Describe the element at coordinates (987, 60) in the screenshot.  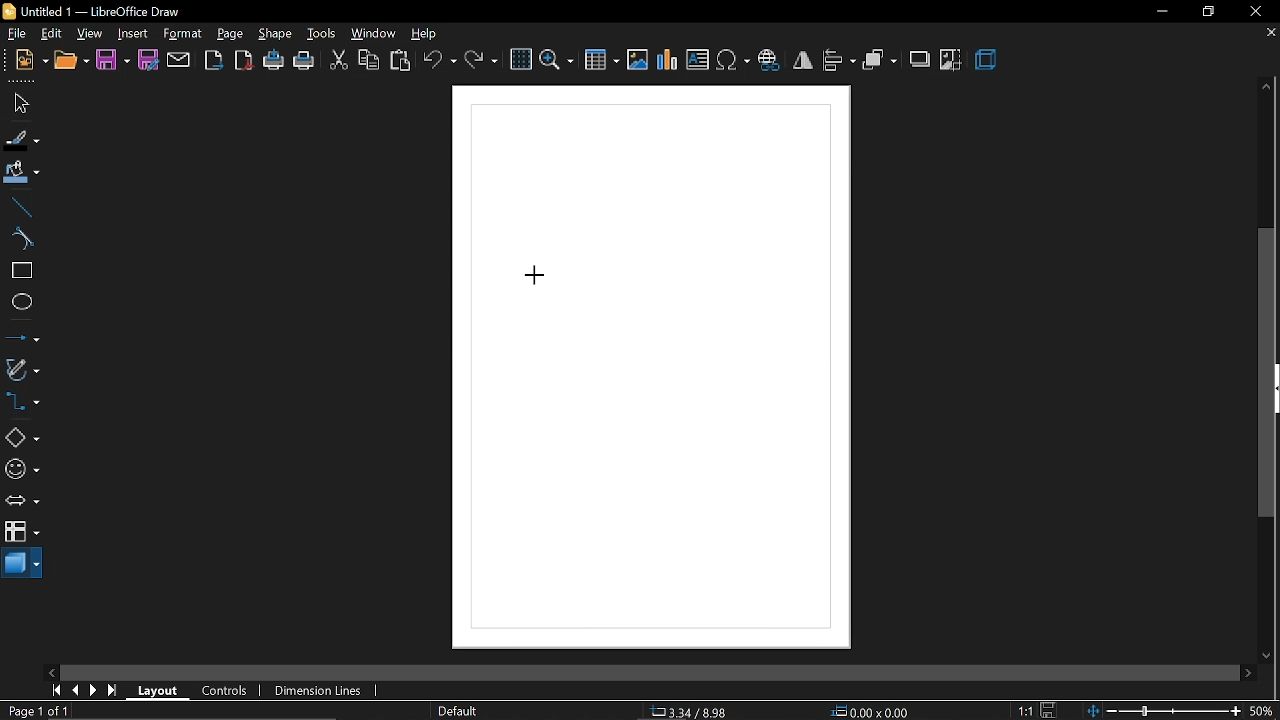
I see `3d effect` at that location.